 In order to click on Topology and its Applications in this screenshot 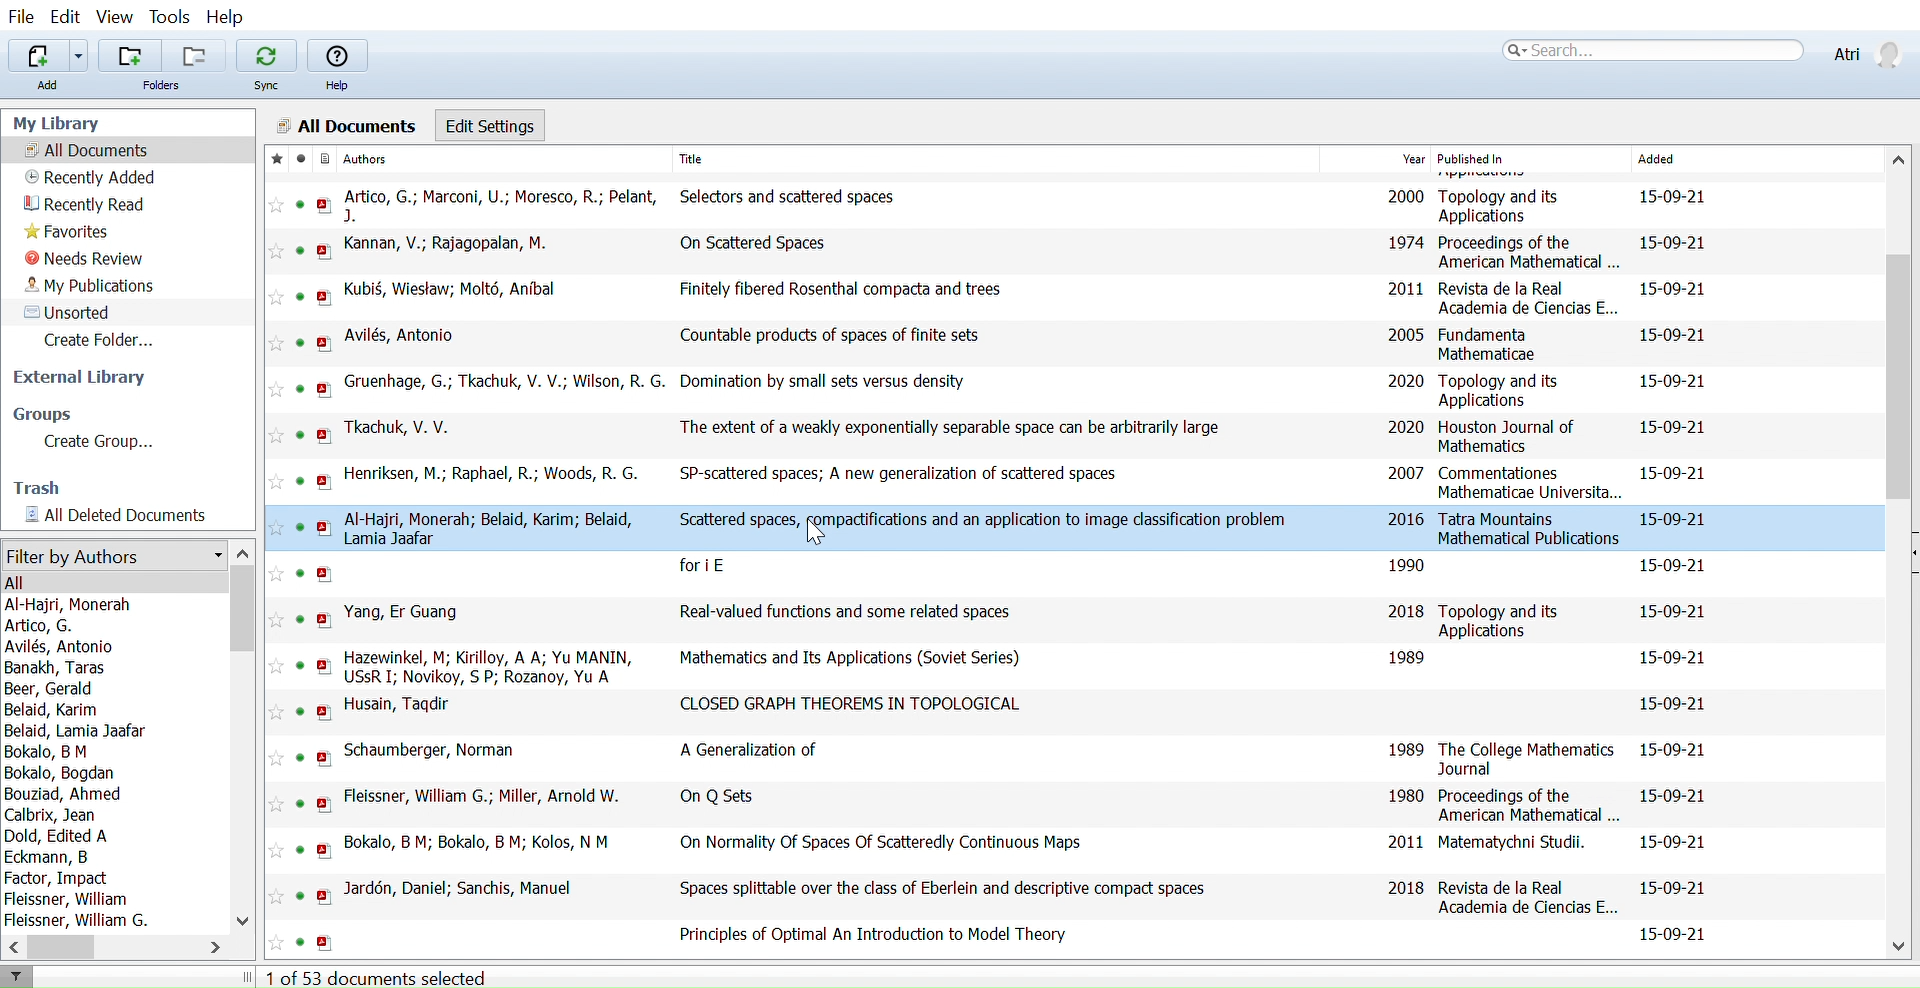, I will do `click(1496, 392)`.